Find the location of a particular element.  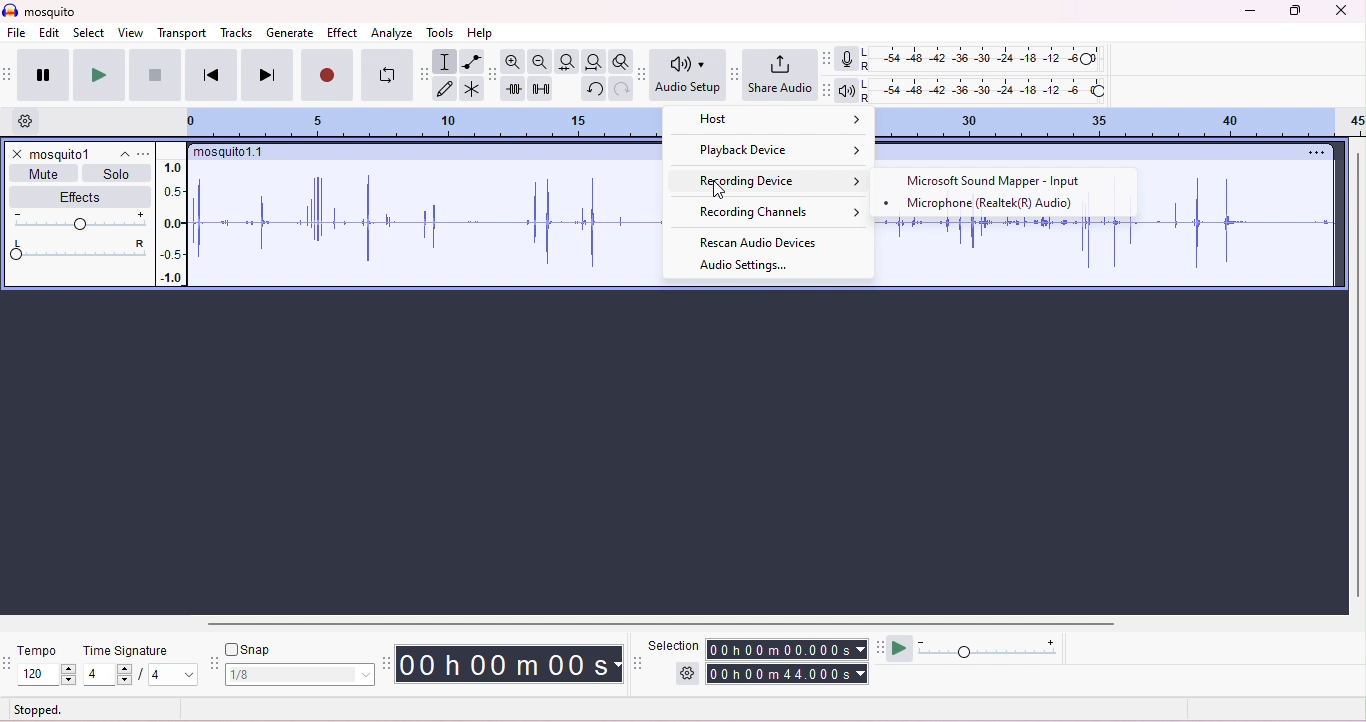

pan is located at coordinates (77, 250).